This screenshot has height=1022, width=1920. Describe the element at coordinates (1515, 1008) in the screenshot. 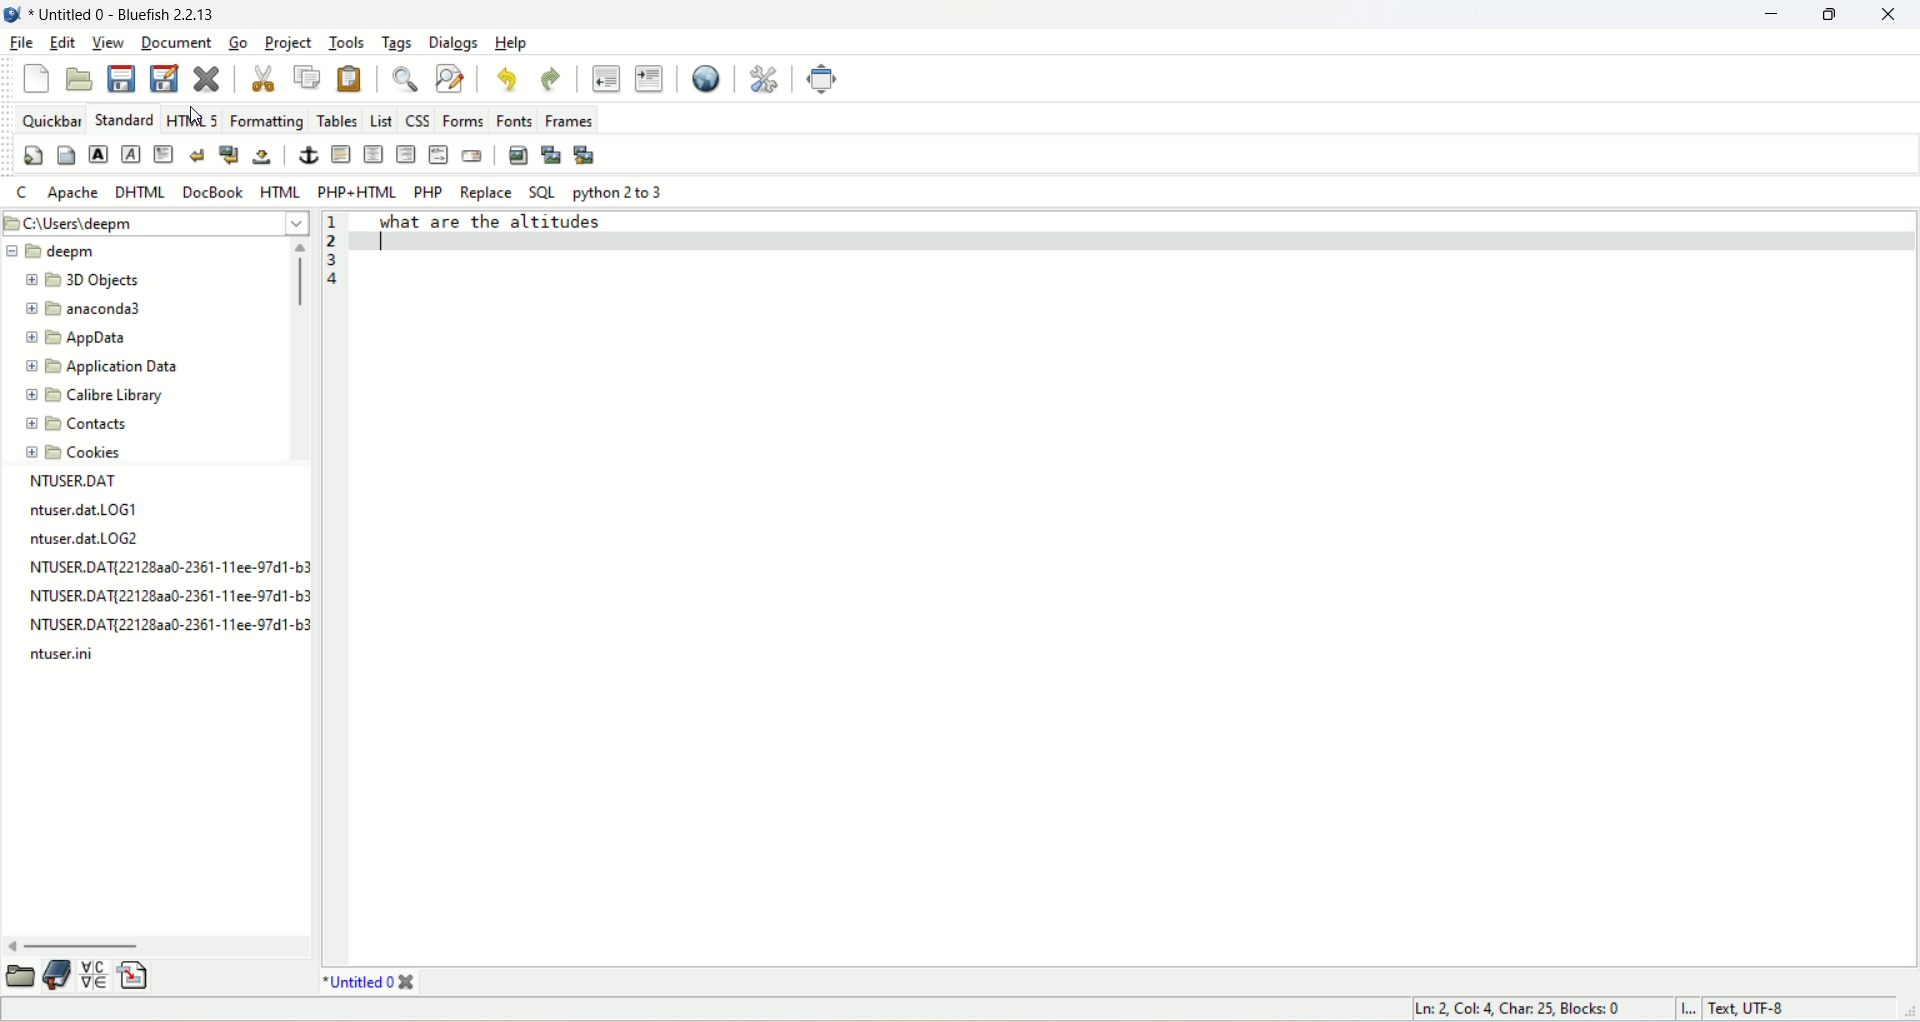

I see `ln, col, char, block` at that location.